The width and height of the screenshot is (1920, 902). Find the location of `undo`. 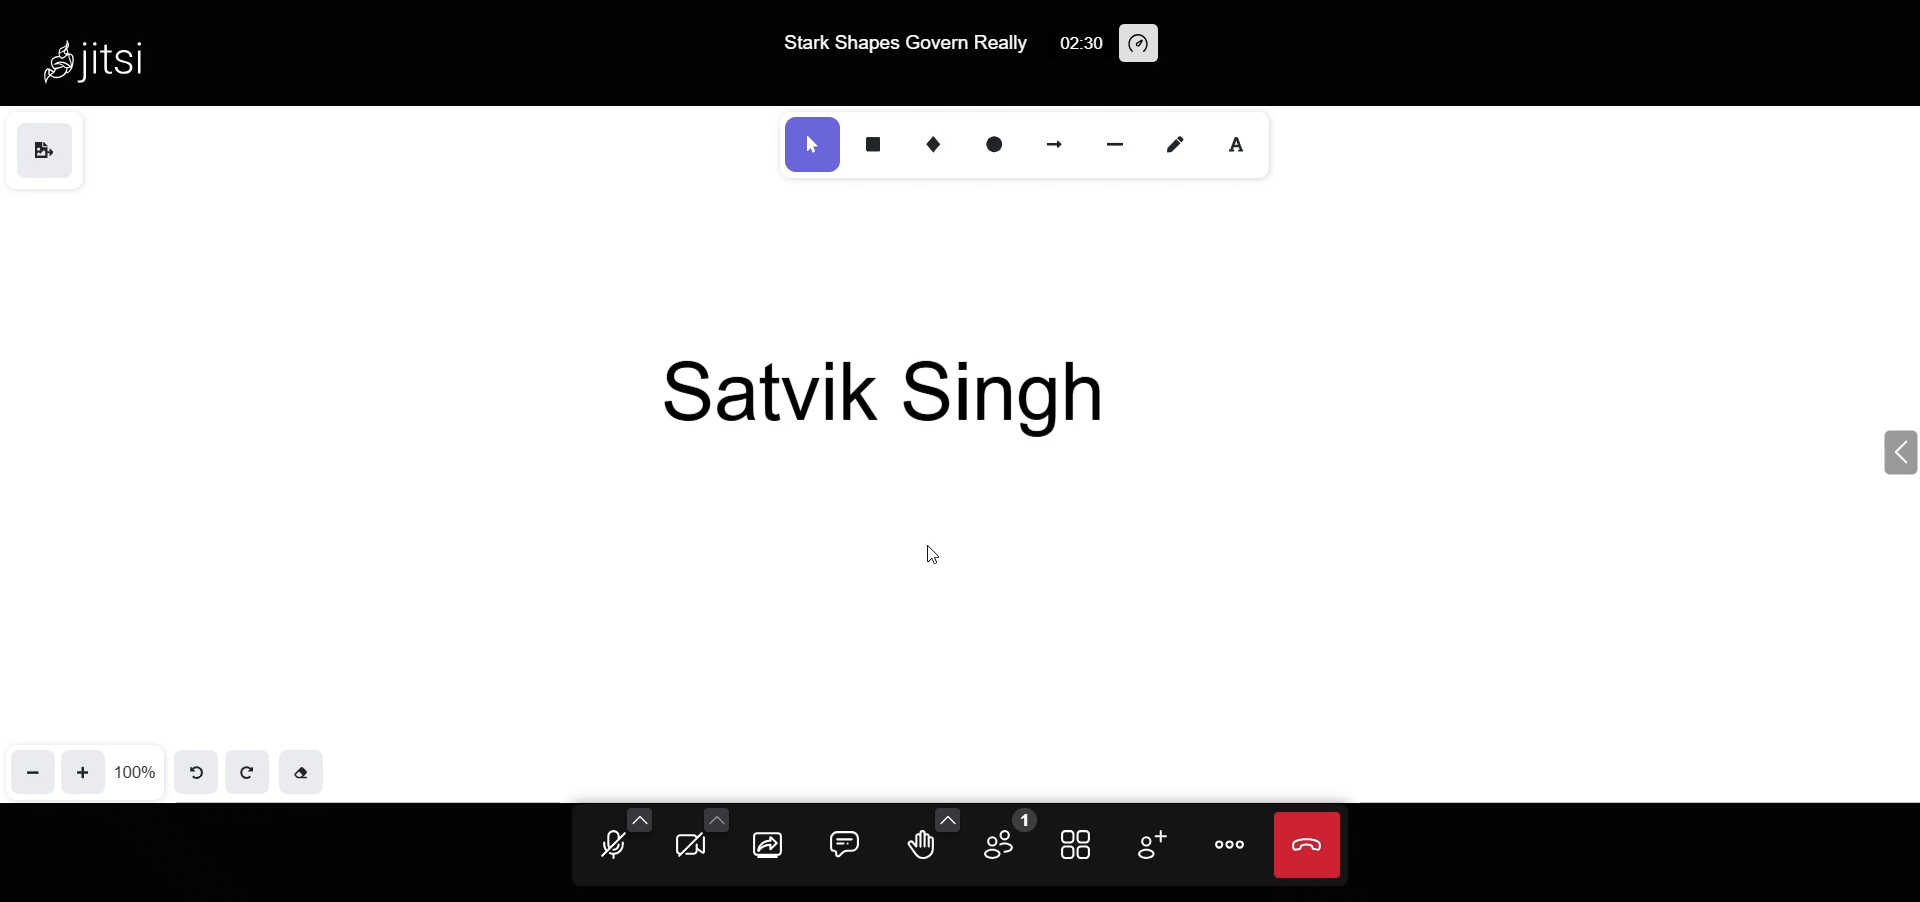

undo is located at coordinates (198, 769).